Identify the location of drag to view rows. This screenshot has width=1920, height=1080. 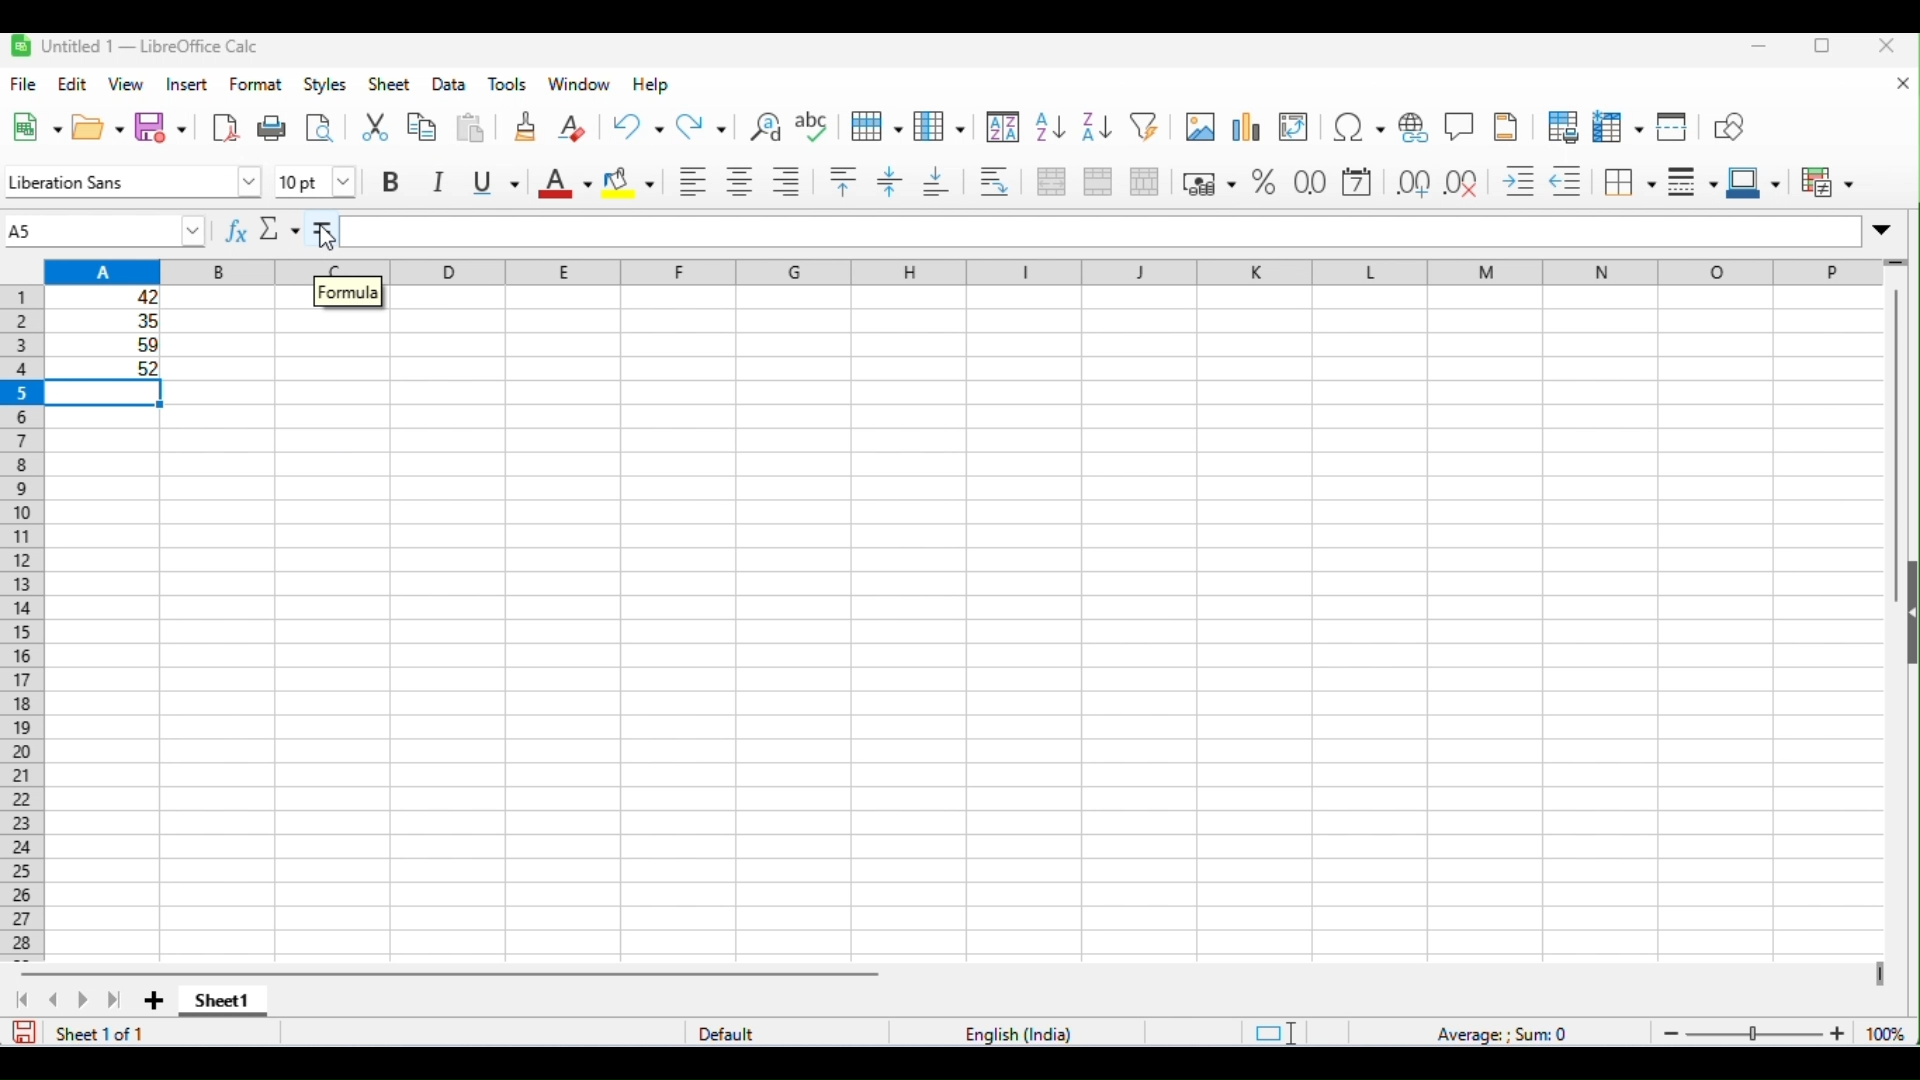
(1896, 260).